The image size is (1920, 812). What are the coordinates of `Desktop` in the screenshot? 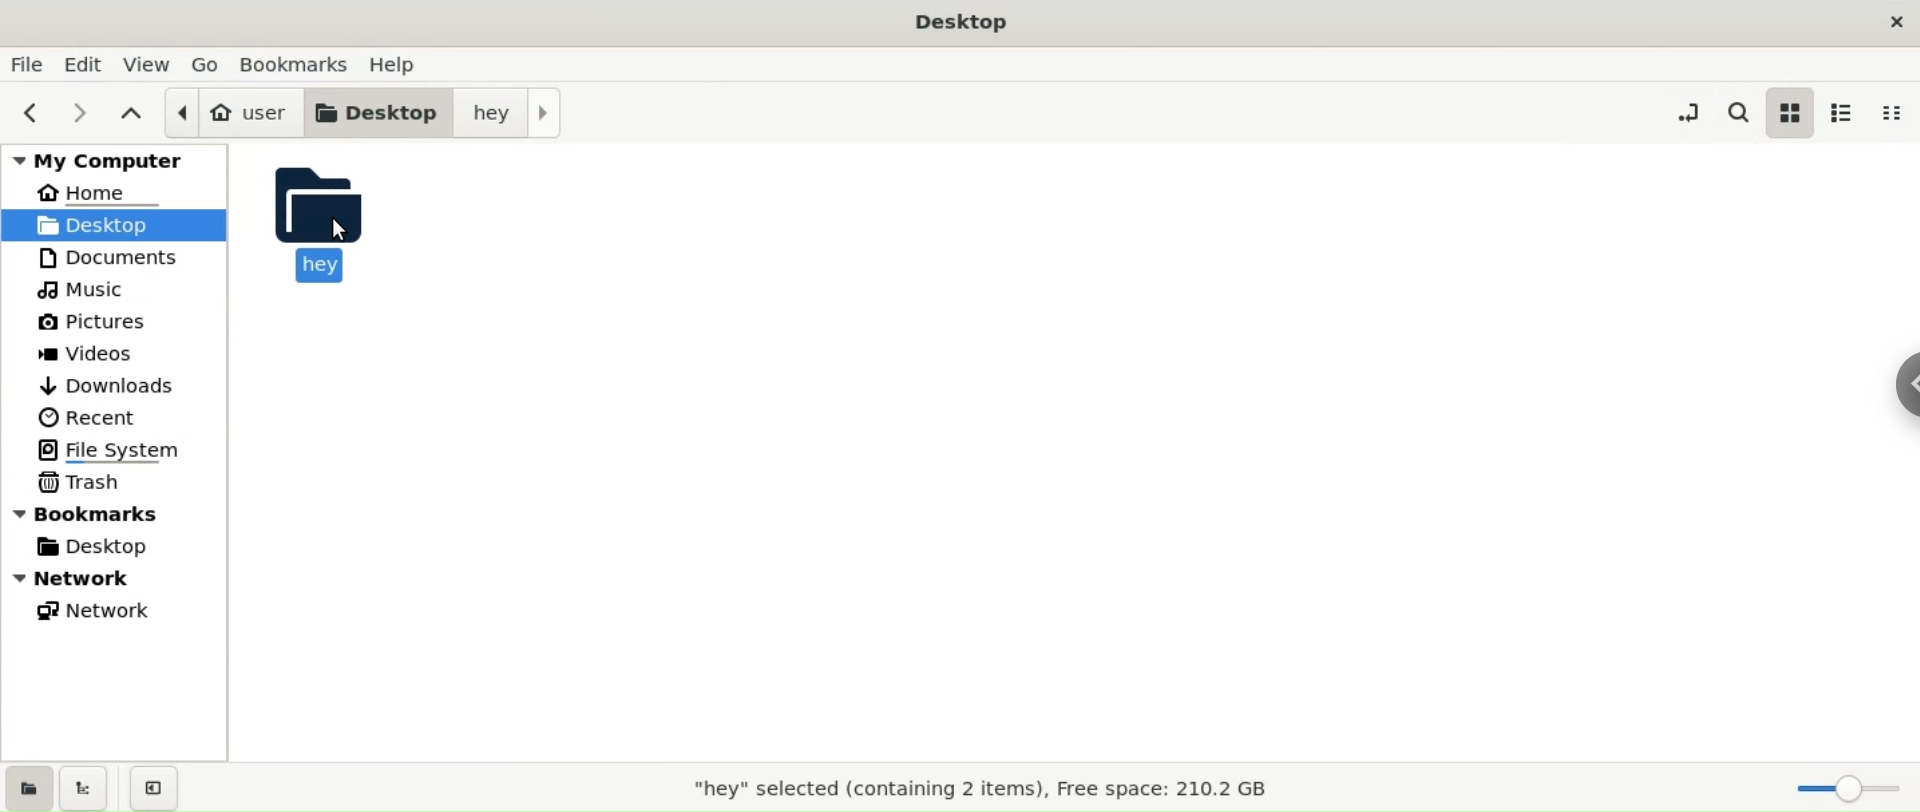 It's located at (957, 21).